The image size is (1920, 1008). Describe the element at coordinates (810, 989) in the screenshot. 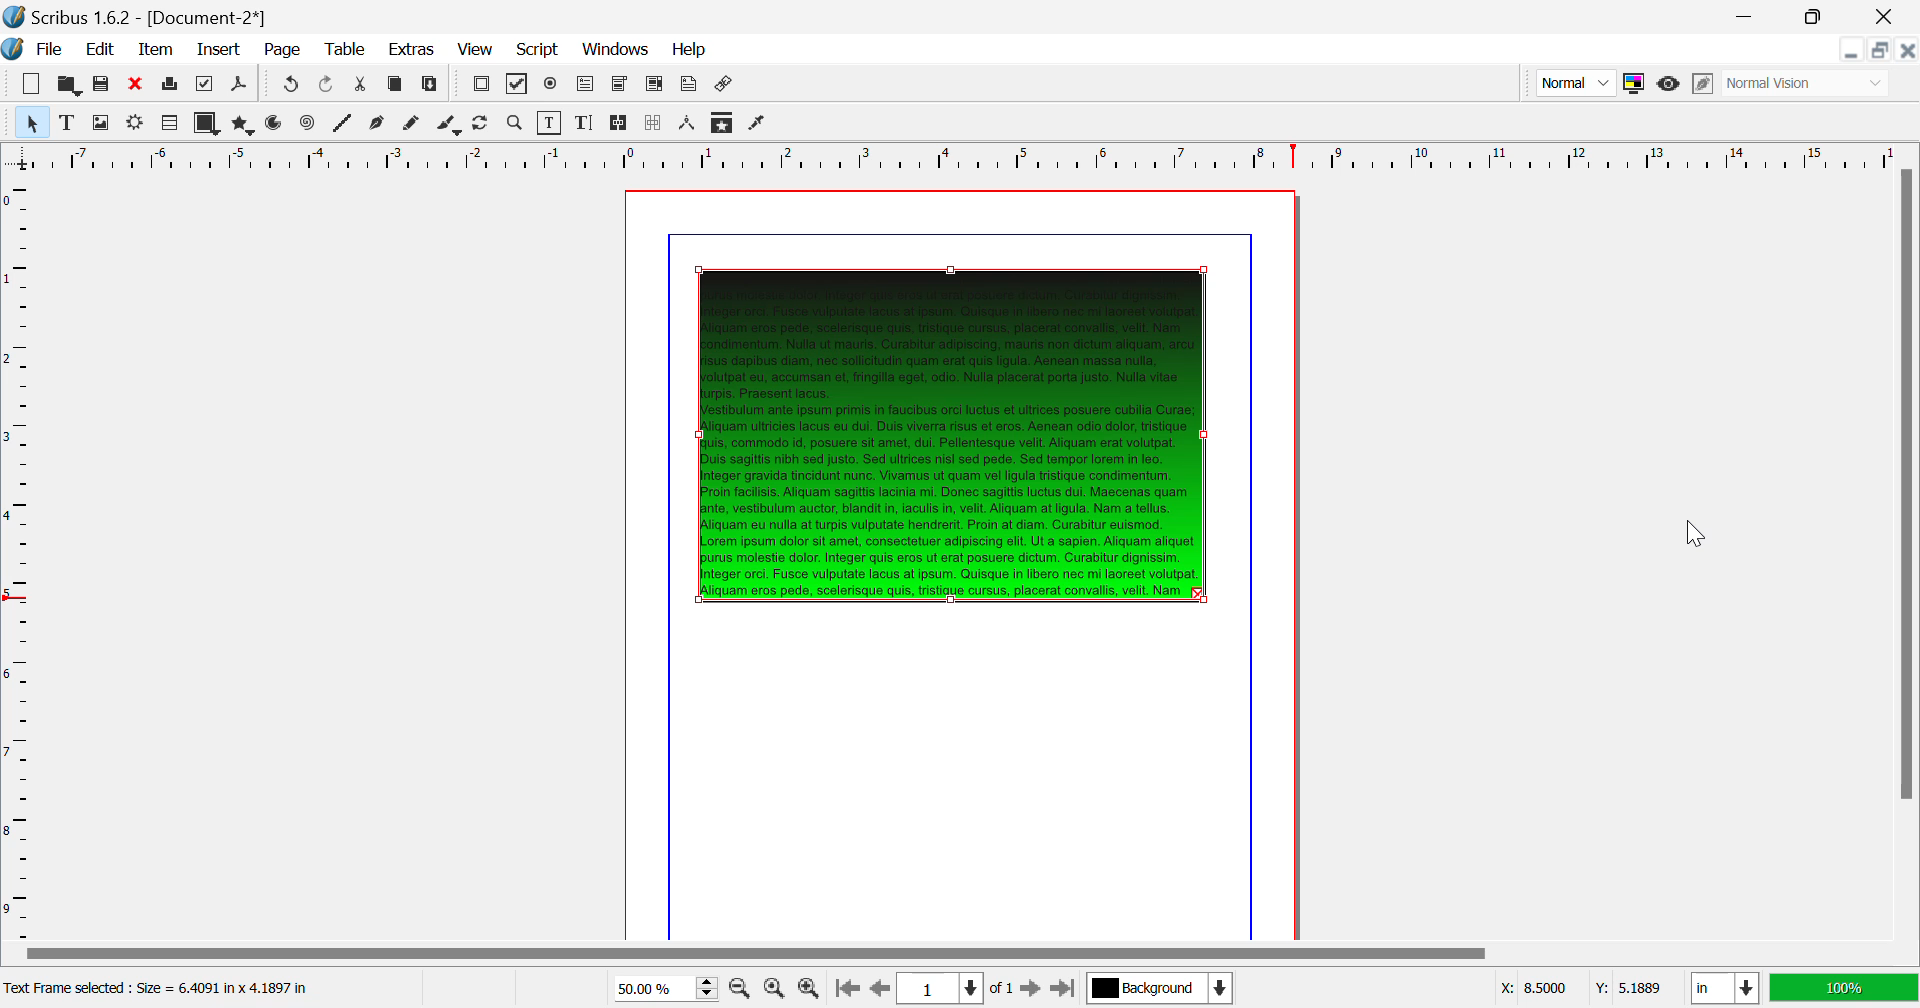

I see `Zoom In` at that location.